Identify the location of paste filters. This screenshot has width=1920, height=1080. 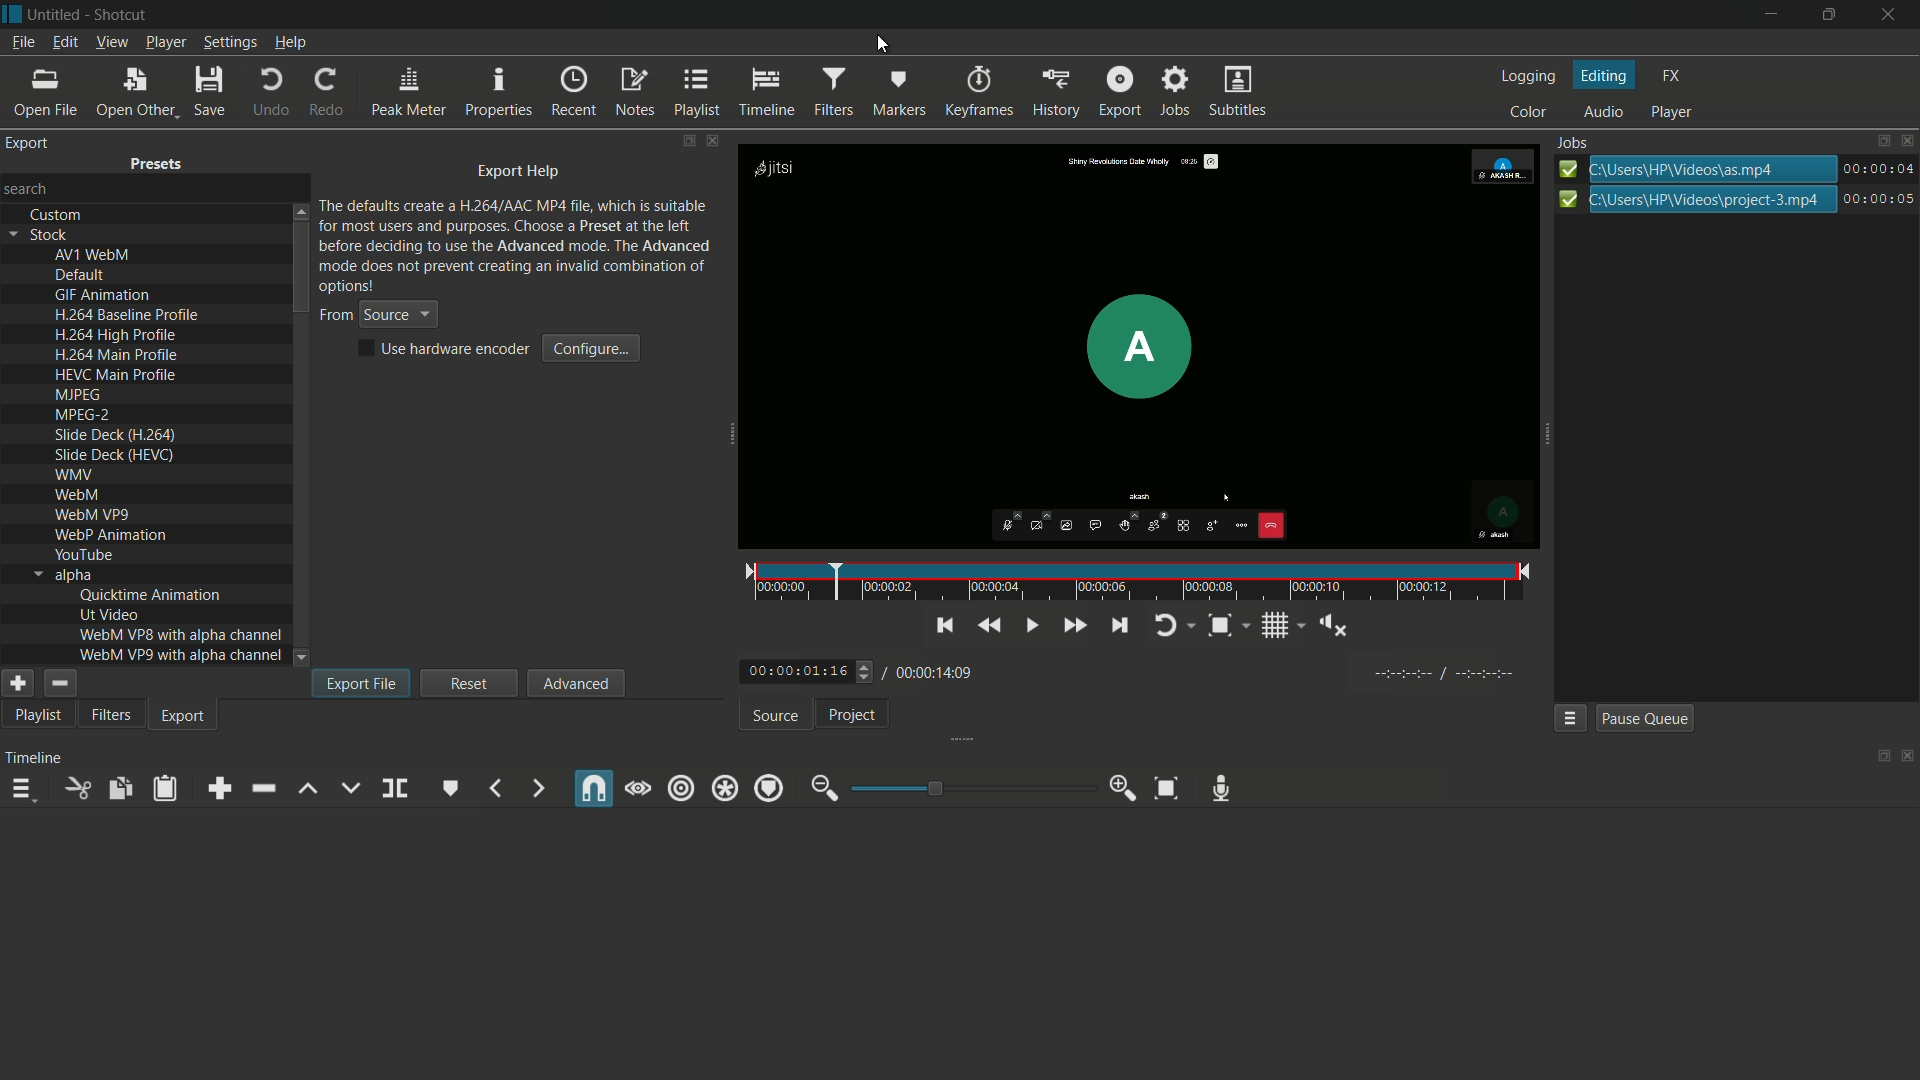
(165, 790).